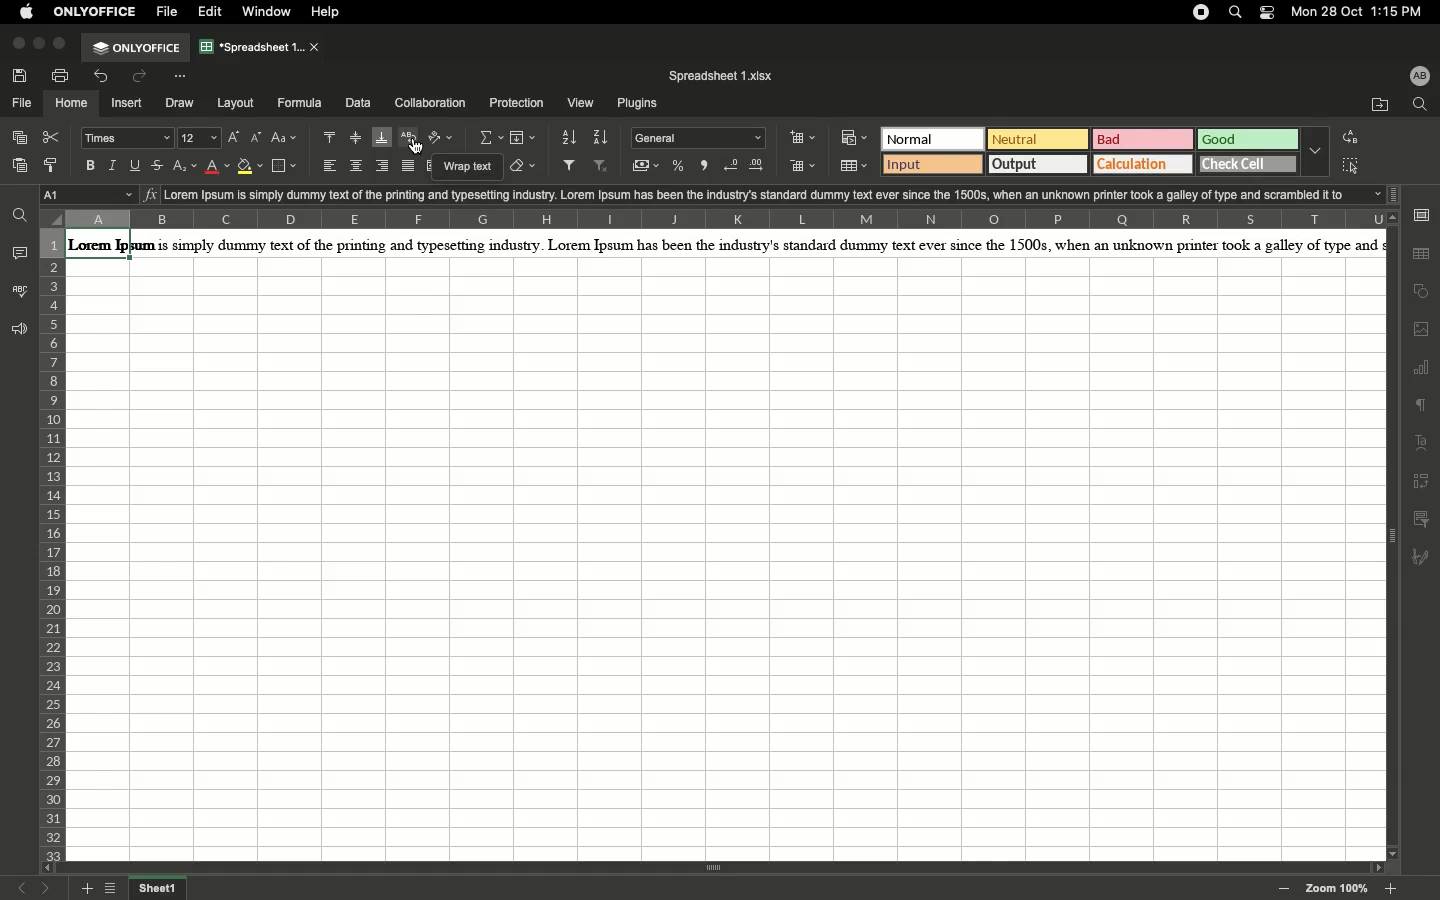 The image size is (1440, 900). I want to click on Align center, so click(358, 166).